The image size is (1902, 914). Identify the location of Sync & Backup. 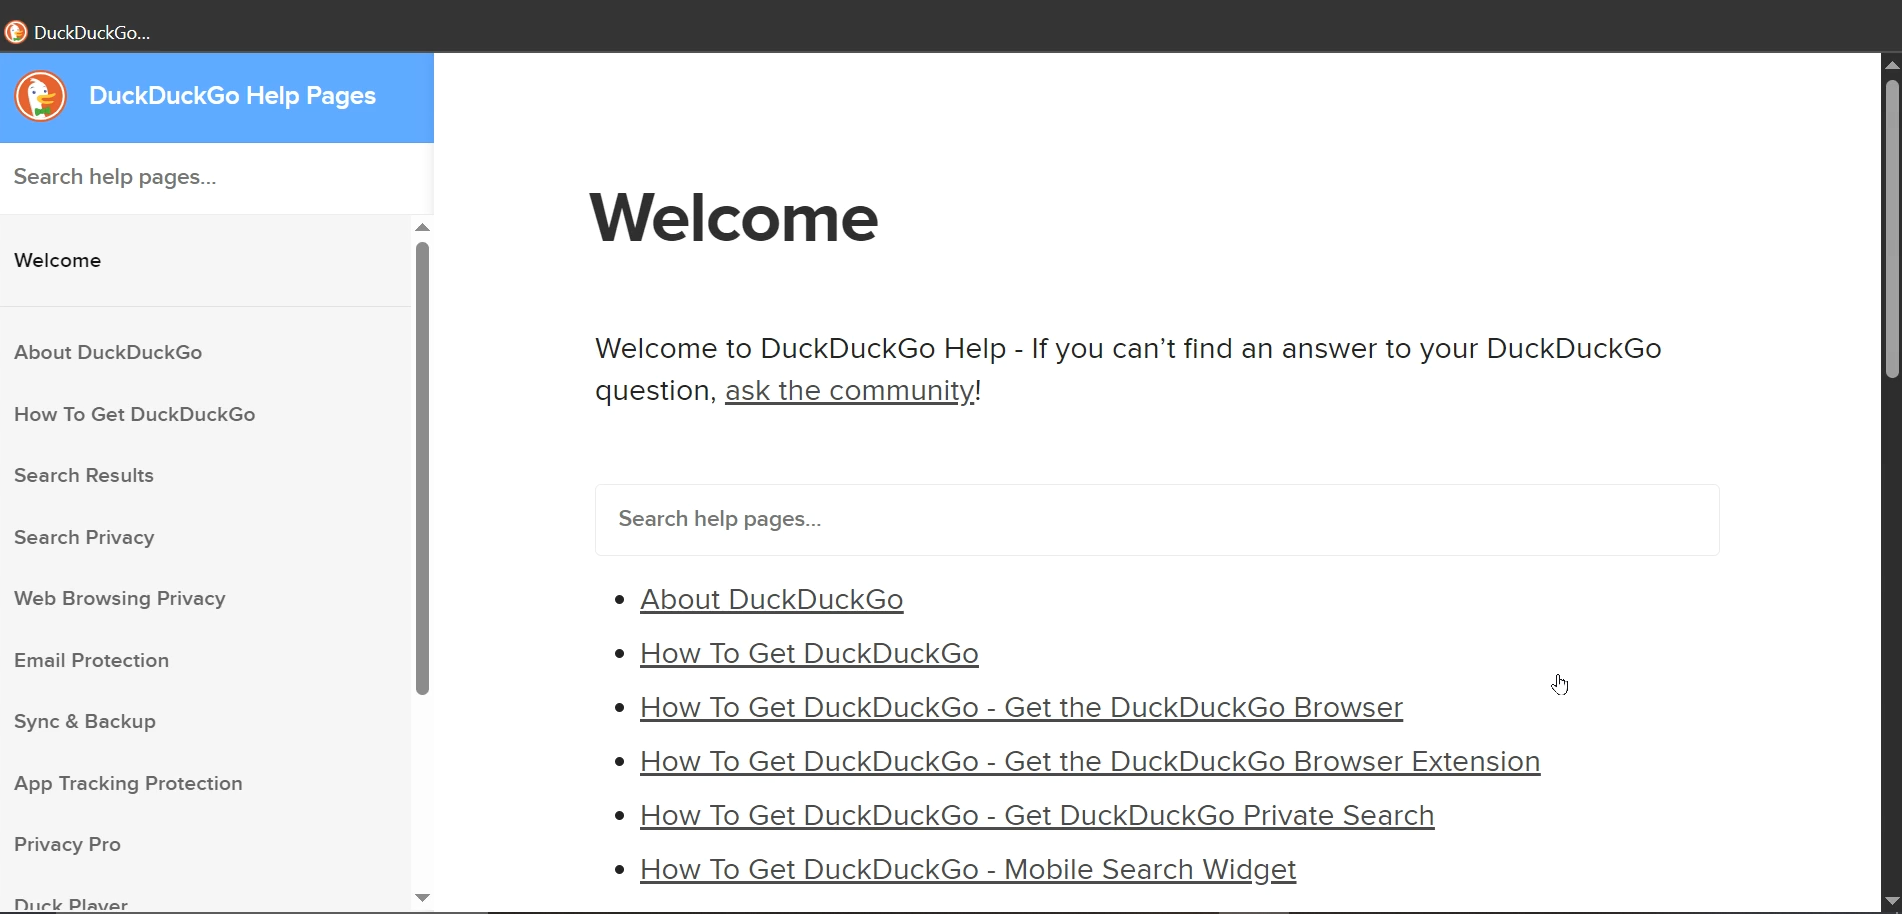
(88, 722).